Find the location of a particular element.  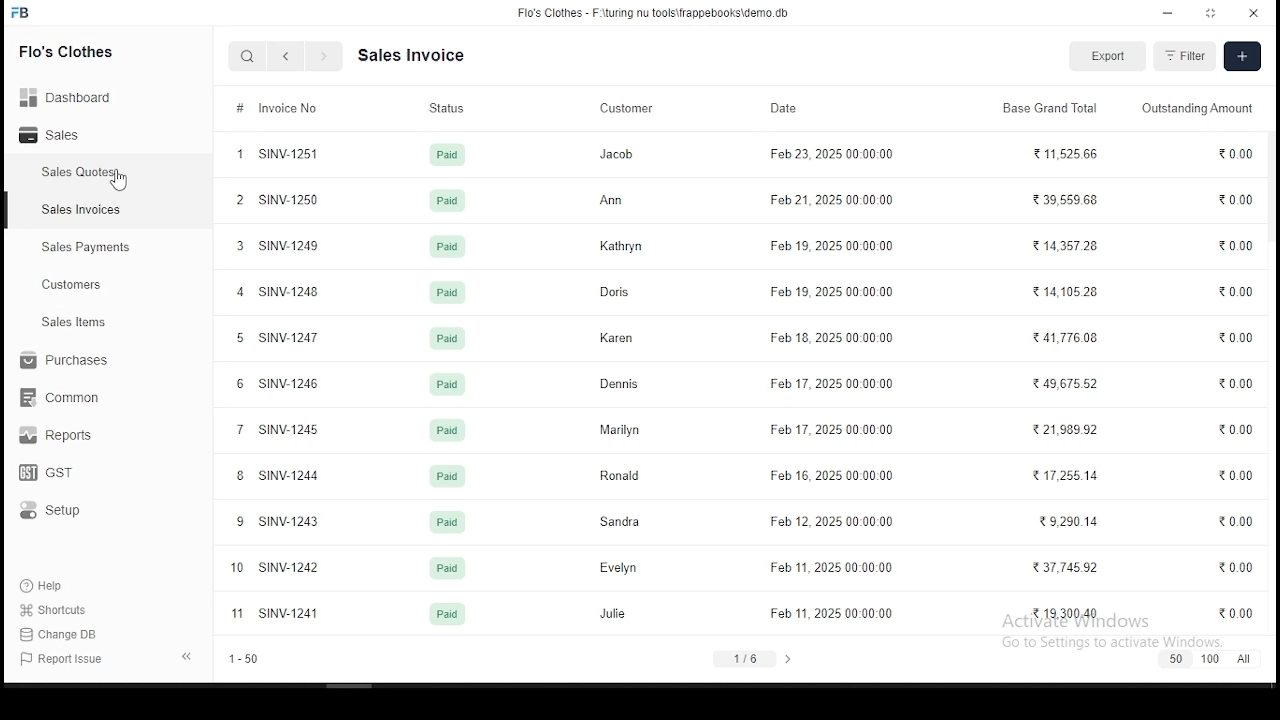

change DB is located at coordinates (74, 635).